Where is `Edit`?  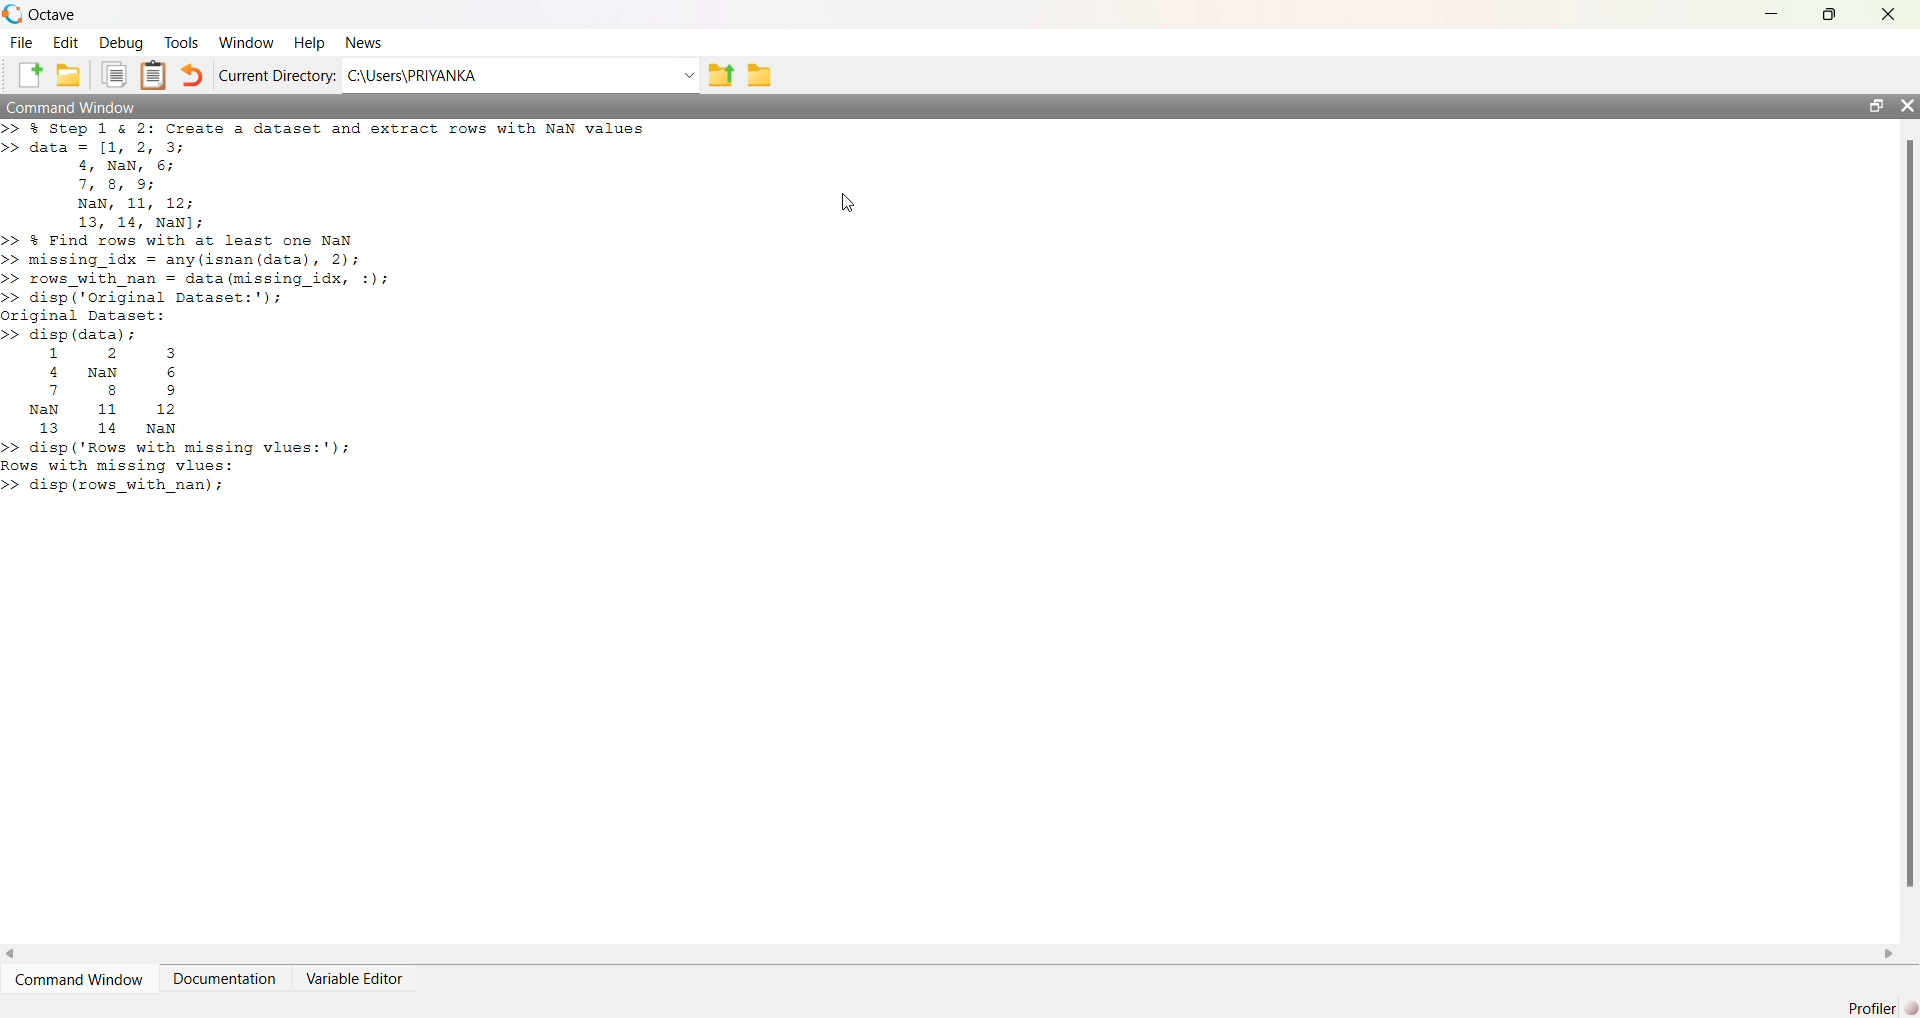
Edit is located at coordinates (66, 43).